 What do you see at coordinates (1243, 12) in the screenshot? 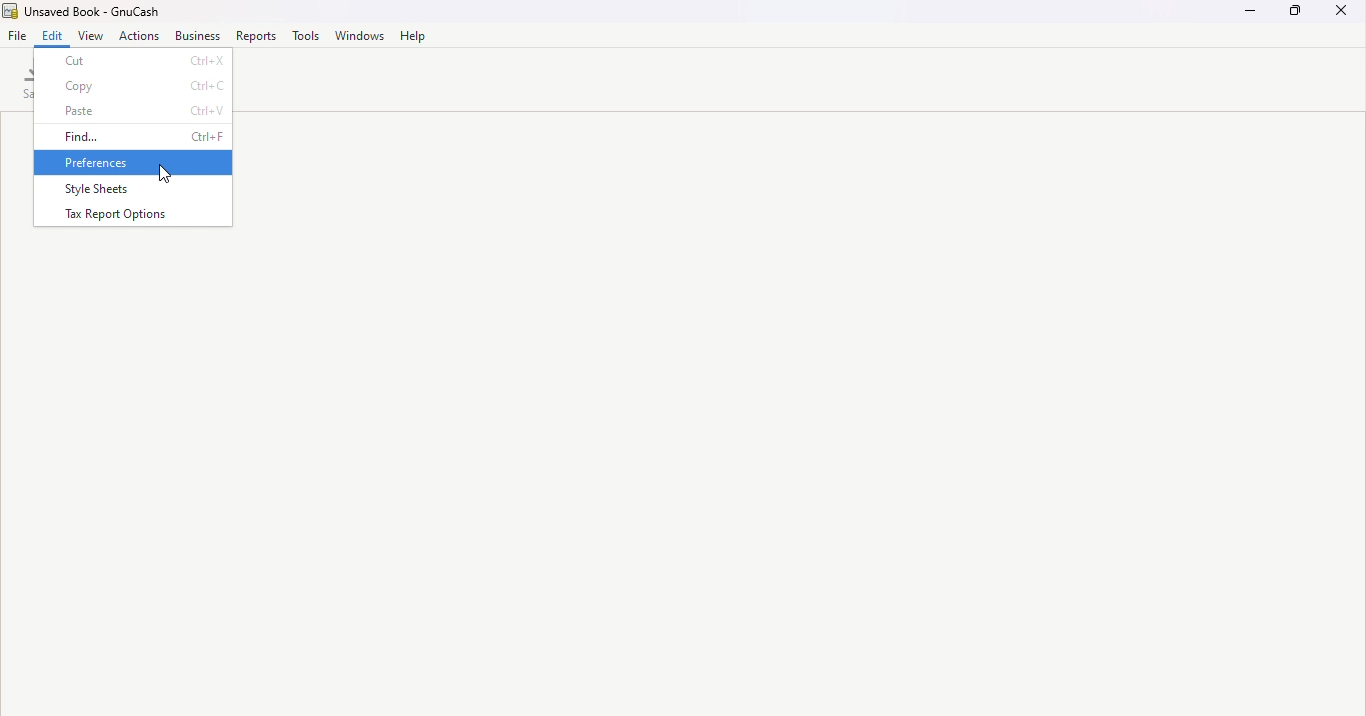
I see `Minimize` at bounding box center [1243, 12].